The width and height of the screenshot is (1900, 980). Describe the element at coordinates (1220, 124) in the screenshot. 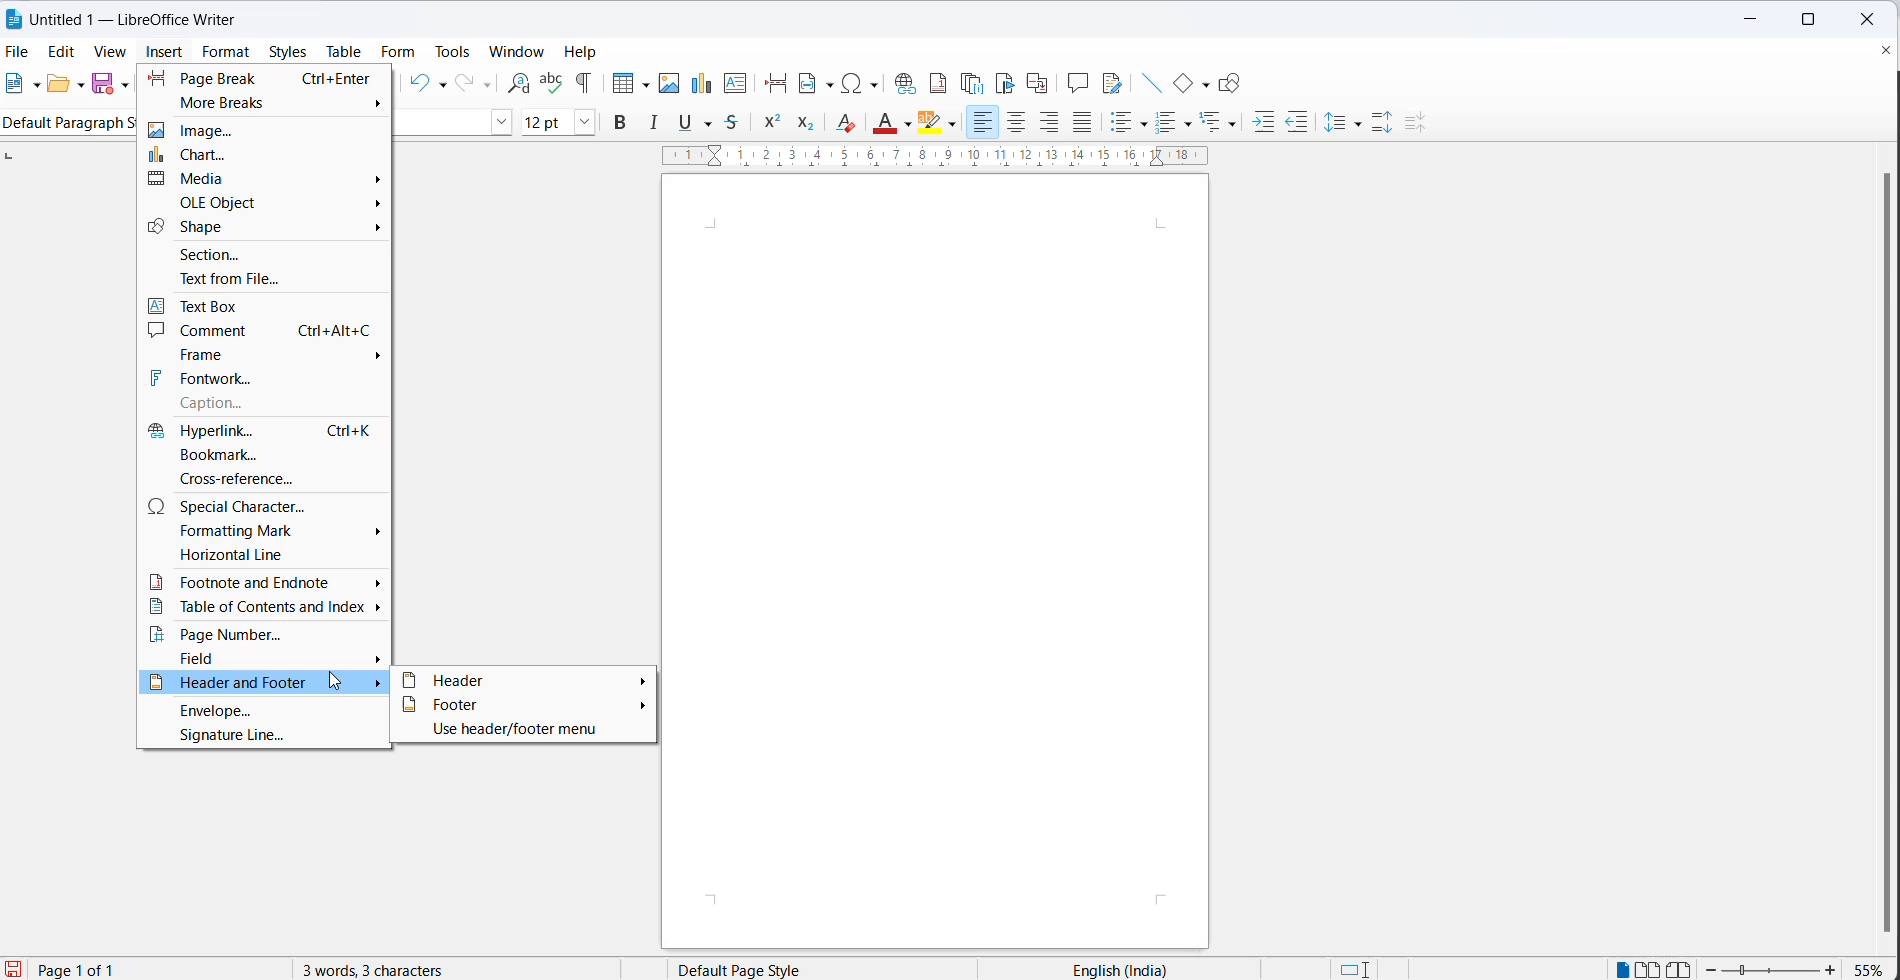

I see `select outline format` at that location.